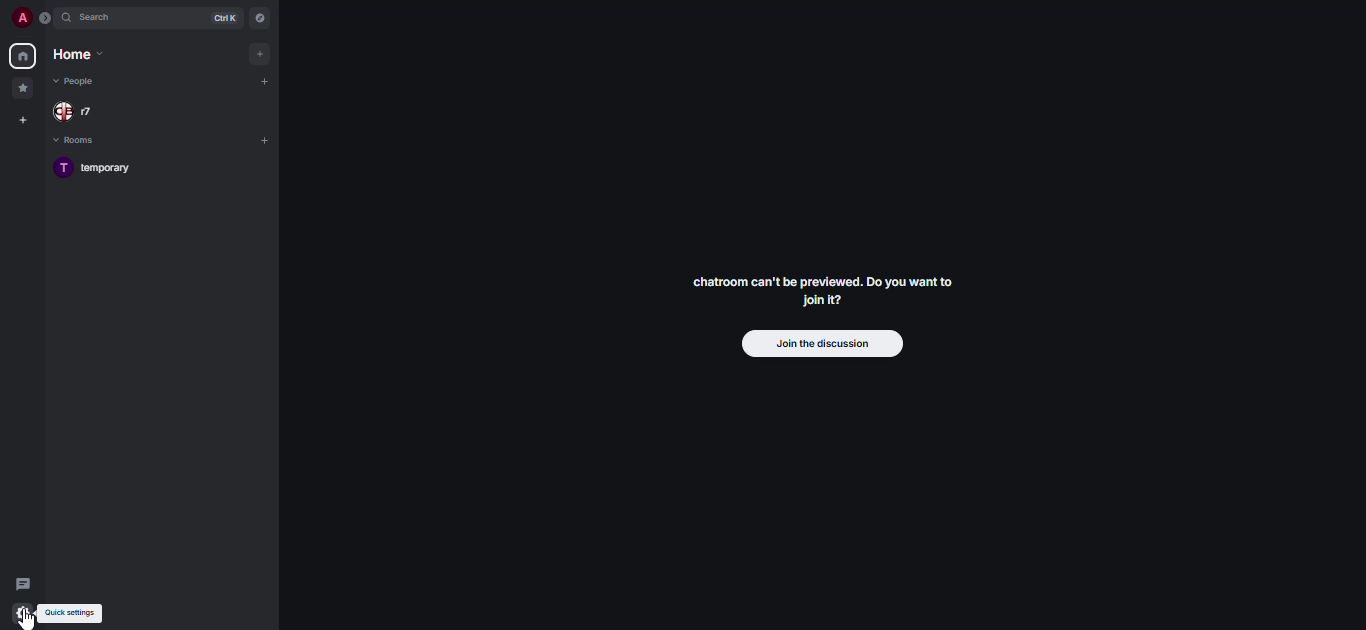  What do you see at coordinates (24, 90) in the screenshot?
I see `favorites` at bounding box center [24, 90].